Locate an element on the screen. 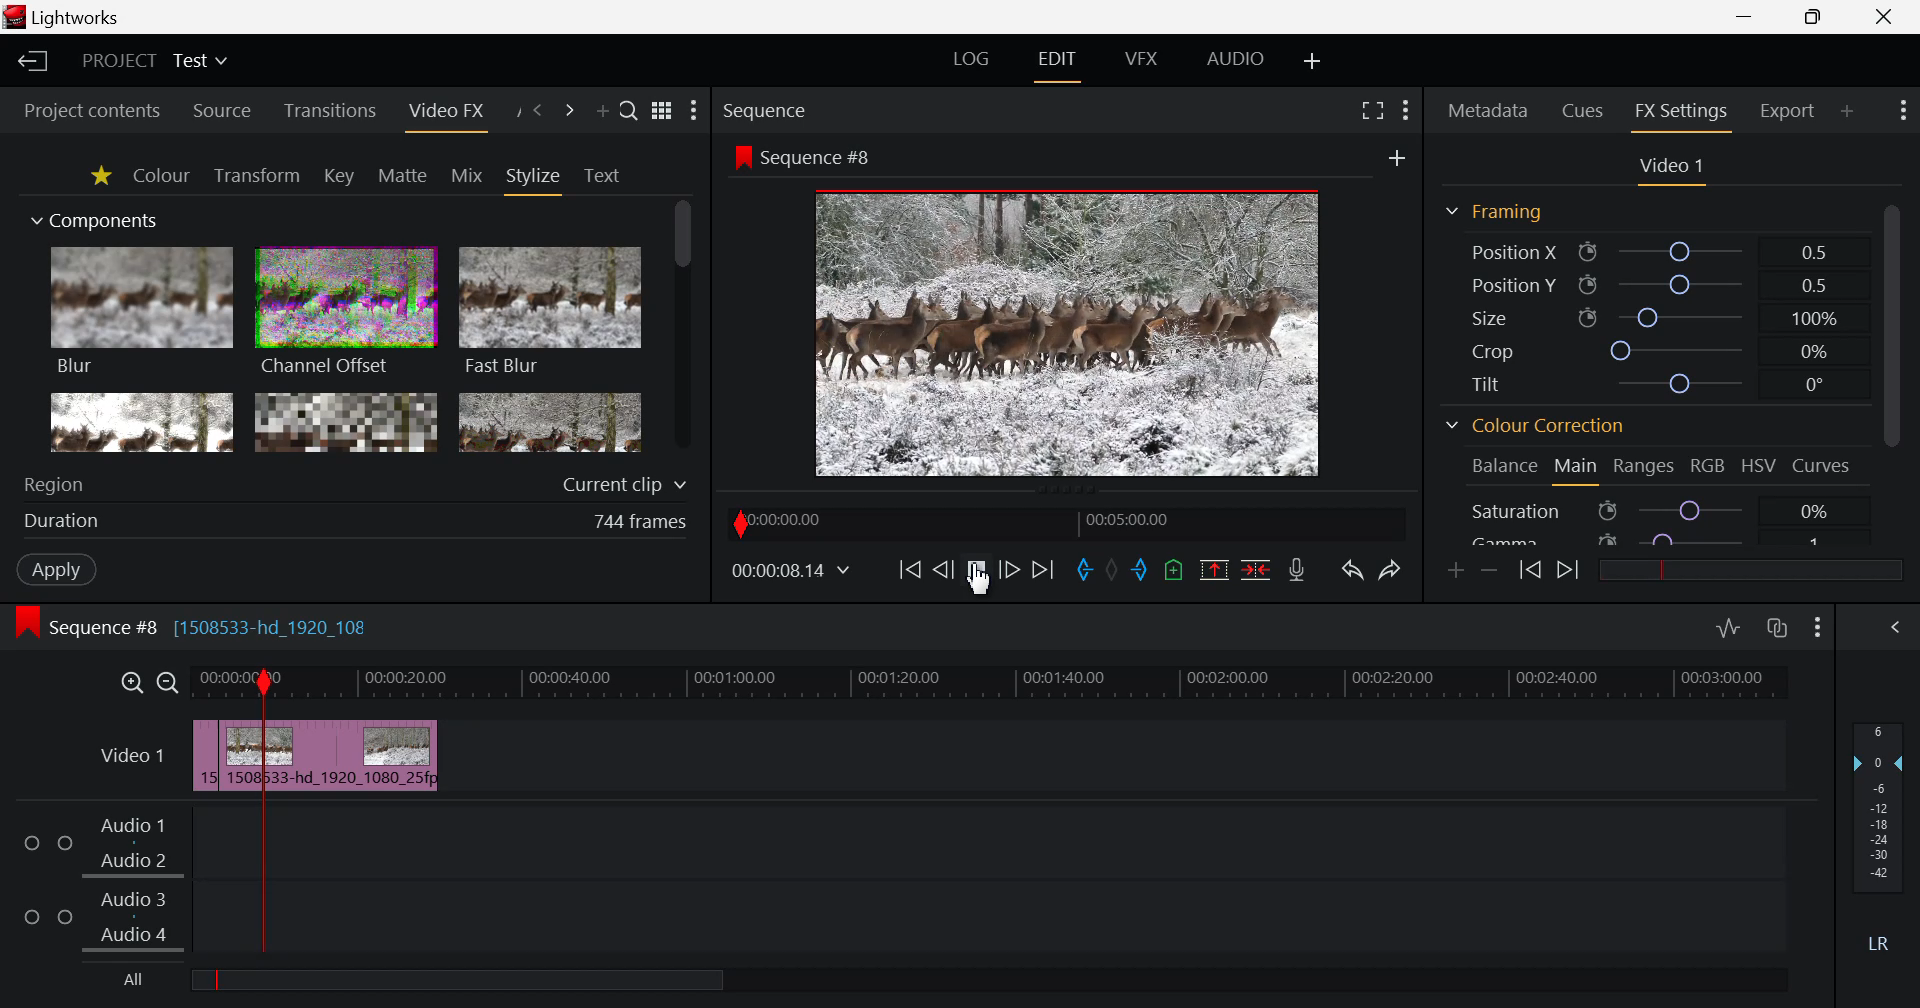  Matte is located at coordinates (403, 176).